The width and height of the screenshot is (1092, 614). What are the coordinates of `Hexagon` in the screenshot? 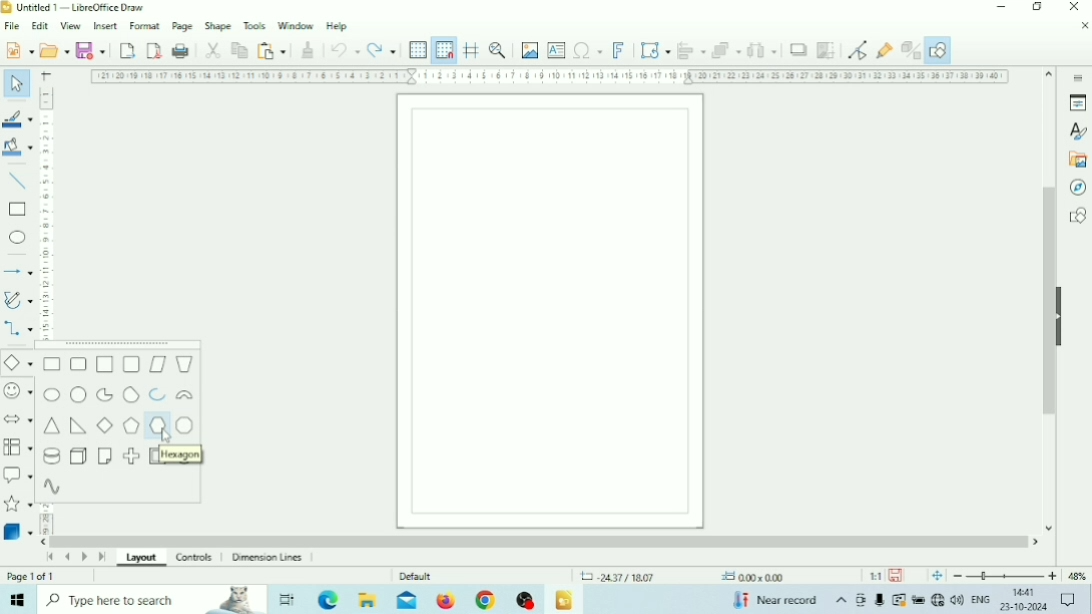 It's located at (158, 427).